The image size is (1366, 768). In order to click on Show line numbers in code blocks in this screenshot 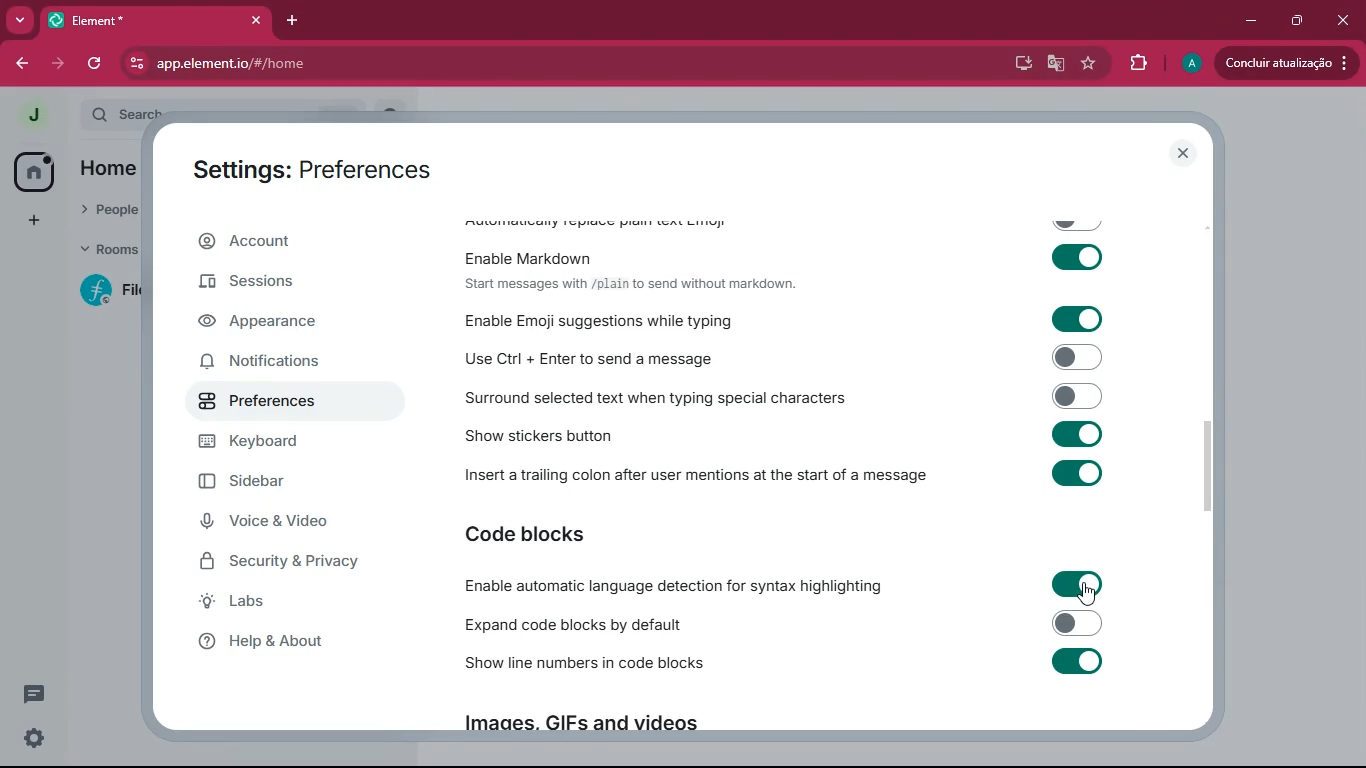, I will do `click(785, 664)`.